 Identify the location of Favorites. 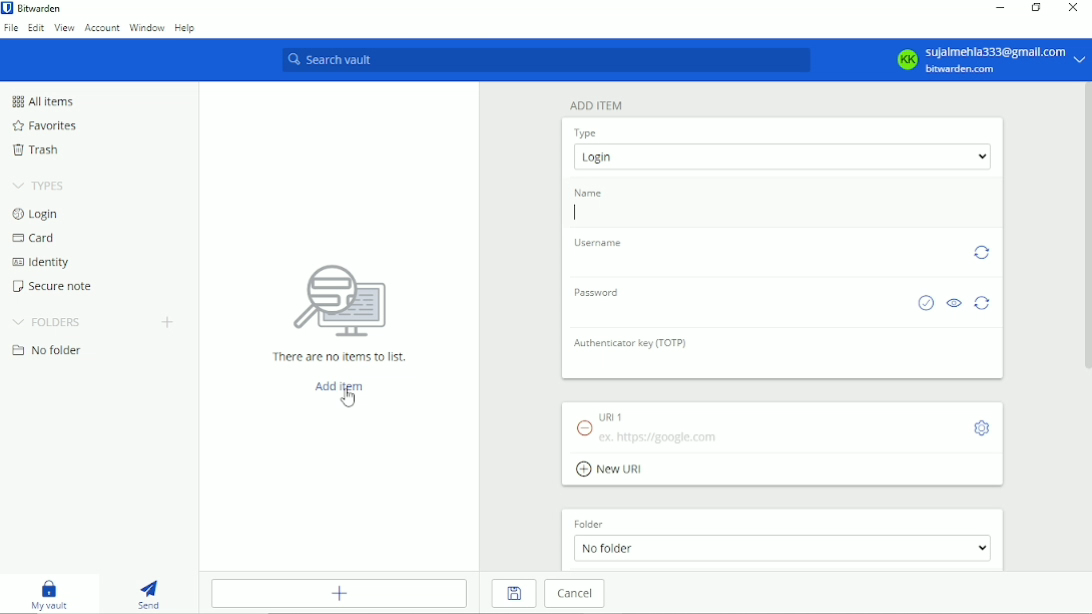
(44, 125).